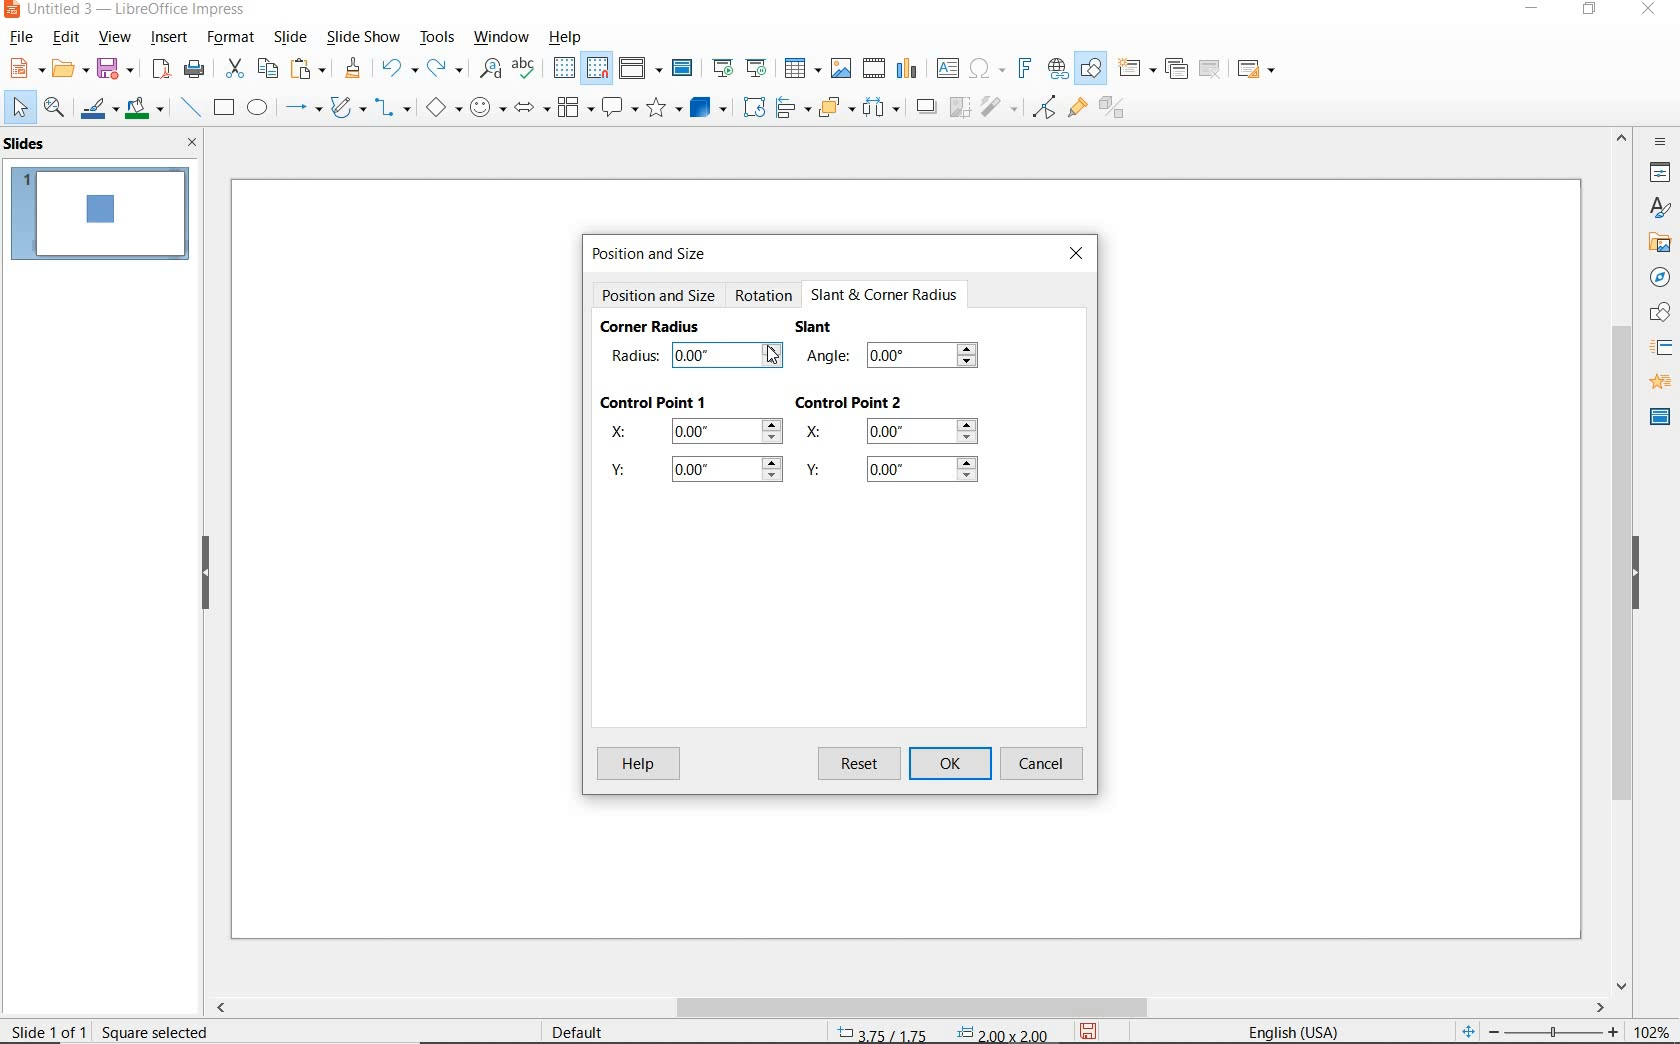 This screenshot has height=1044, width=1680. I want to click on window, so click(504, 39).